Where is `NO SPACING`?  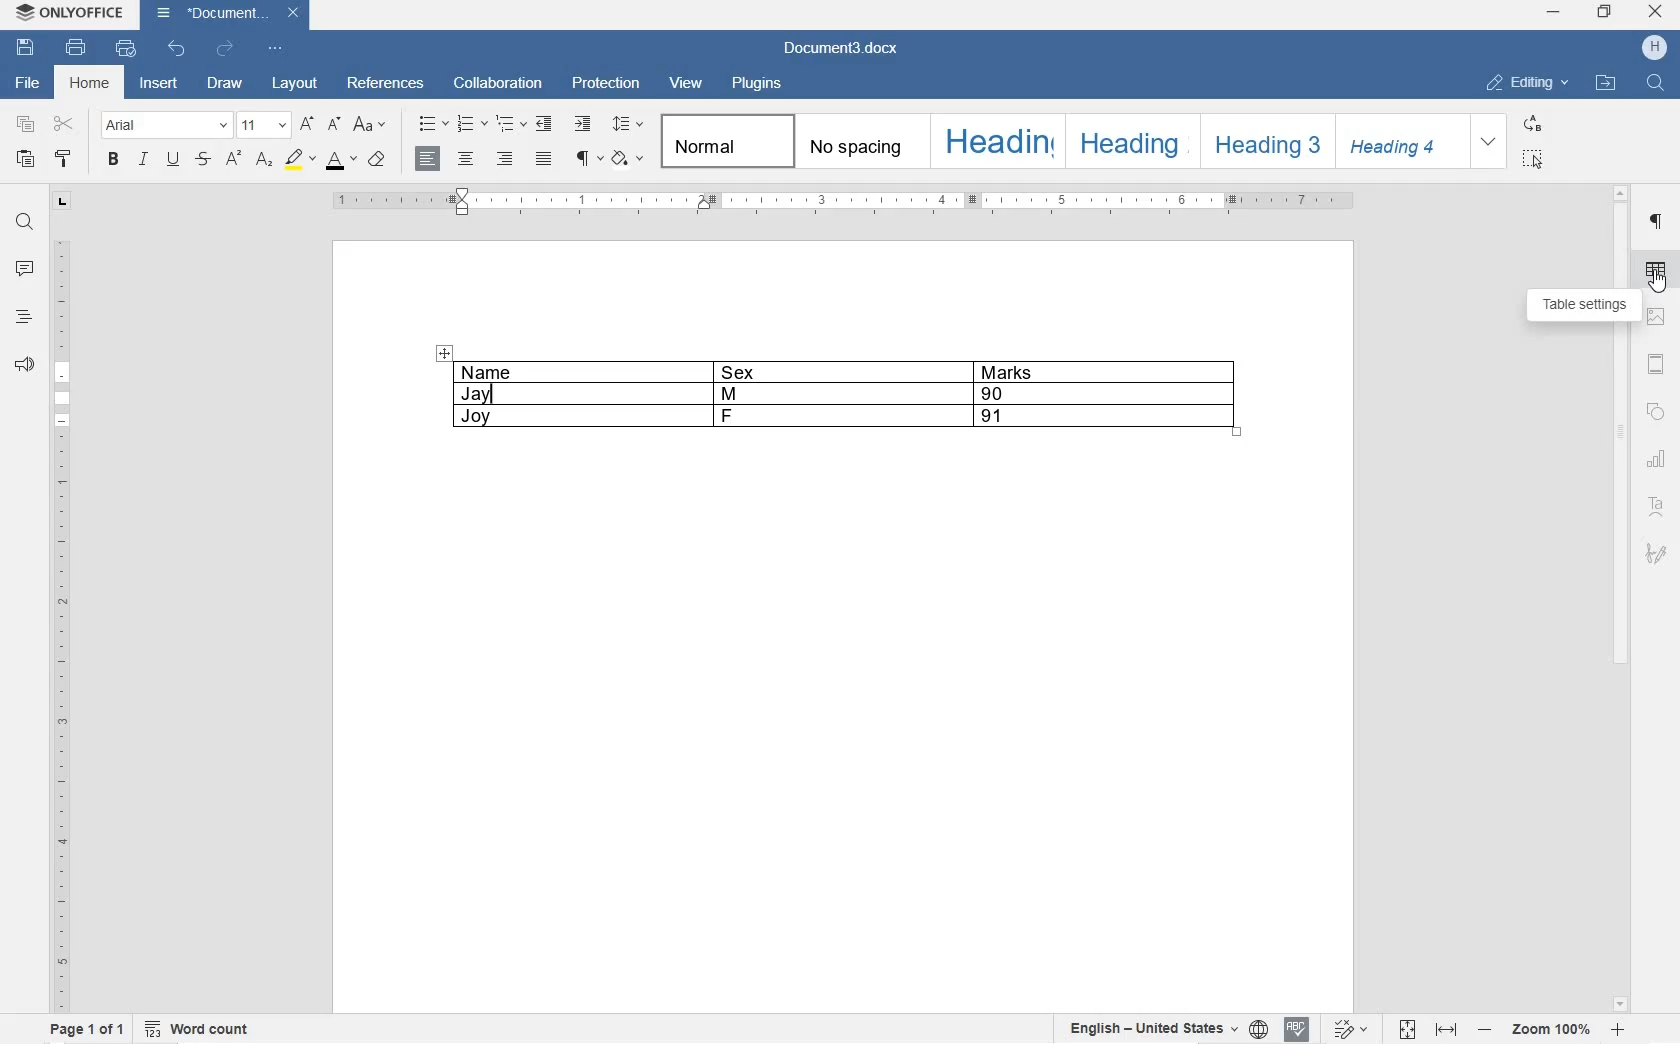 NO SPACING is located at coordinates (858, 141).